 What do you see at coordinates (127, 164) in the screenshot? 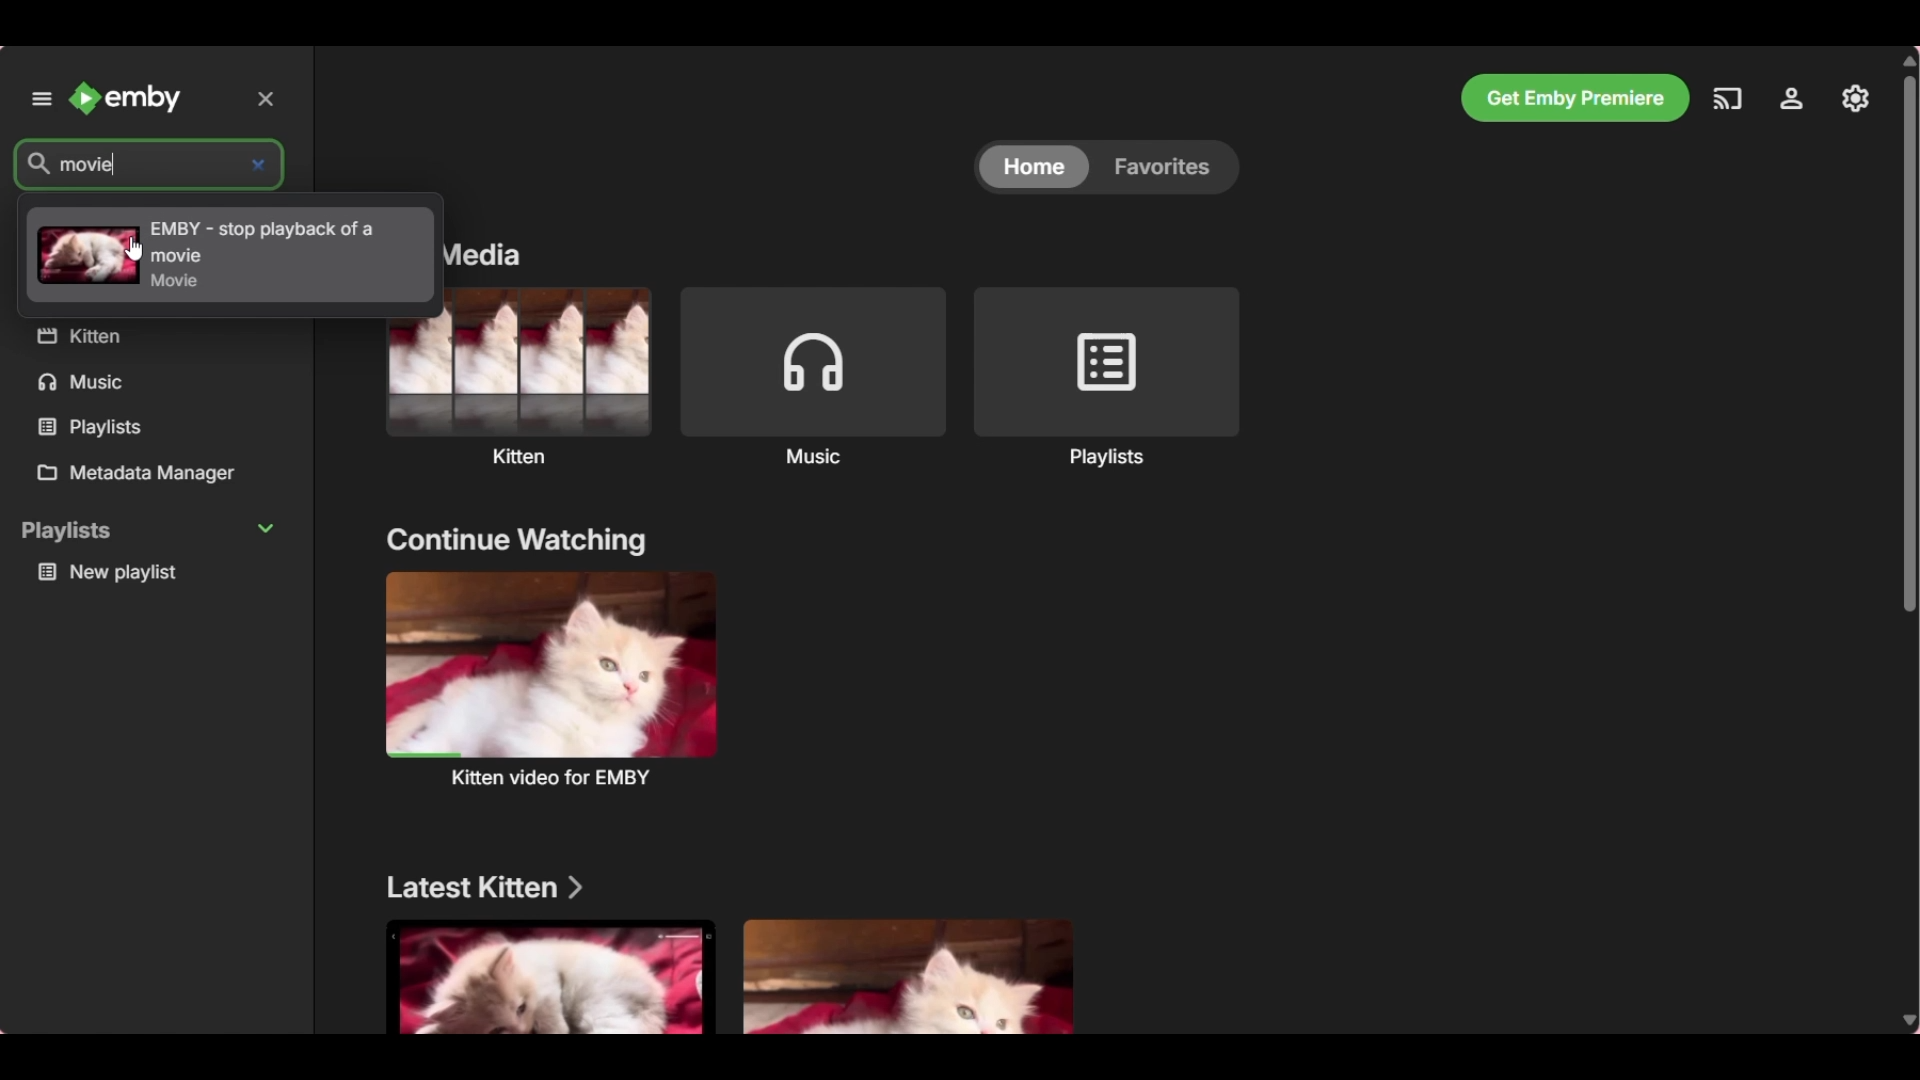
I see `movie` at bounding box center [127, 164].